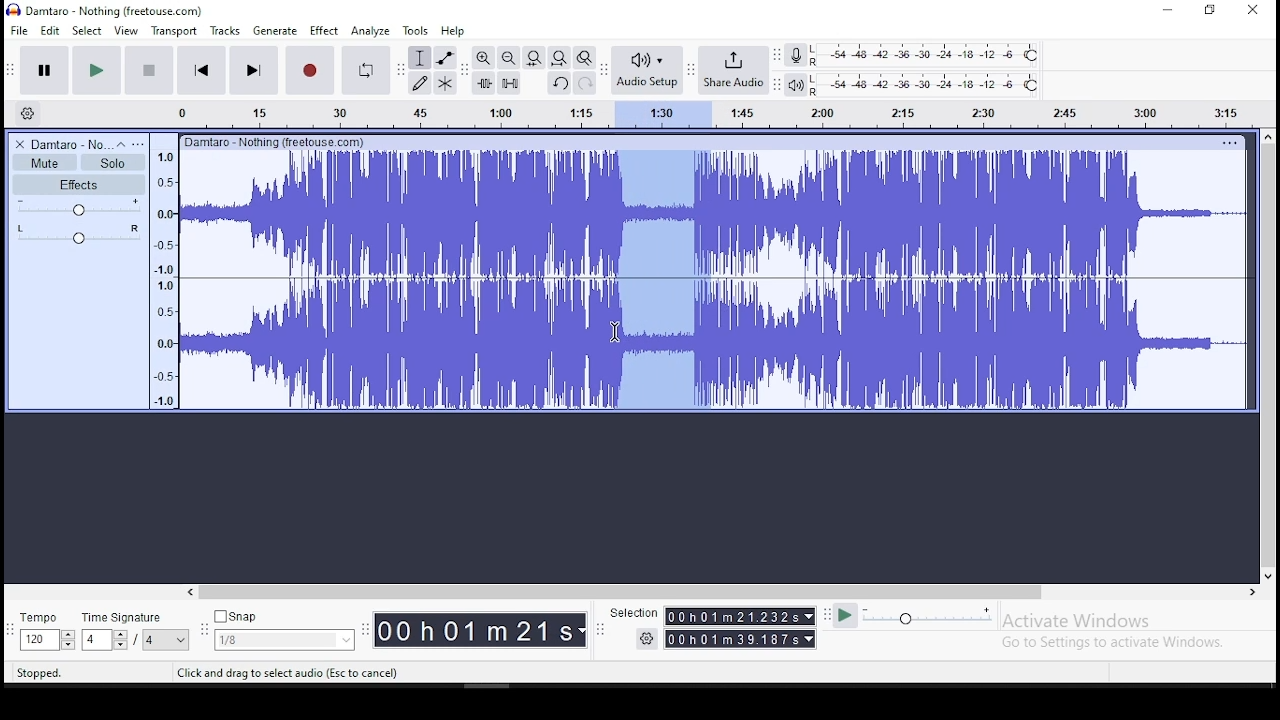 This screenshot has width=1280, height=720. I want to click on Play, so click(845, 616).